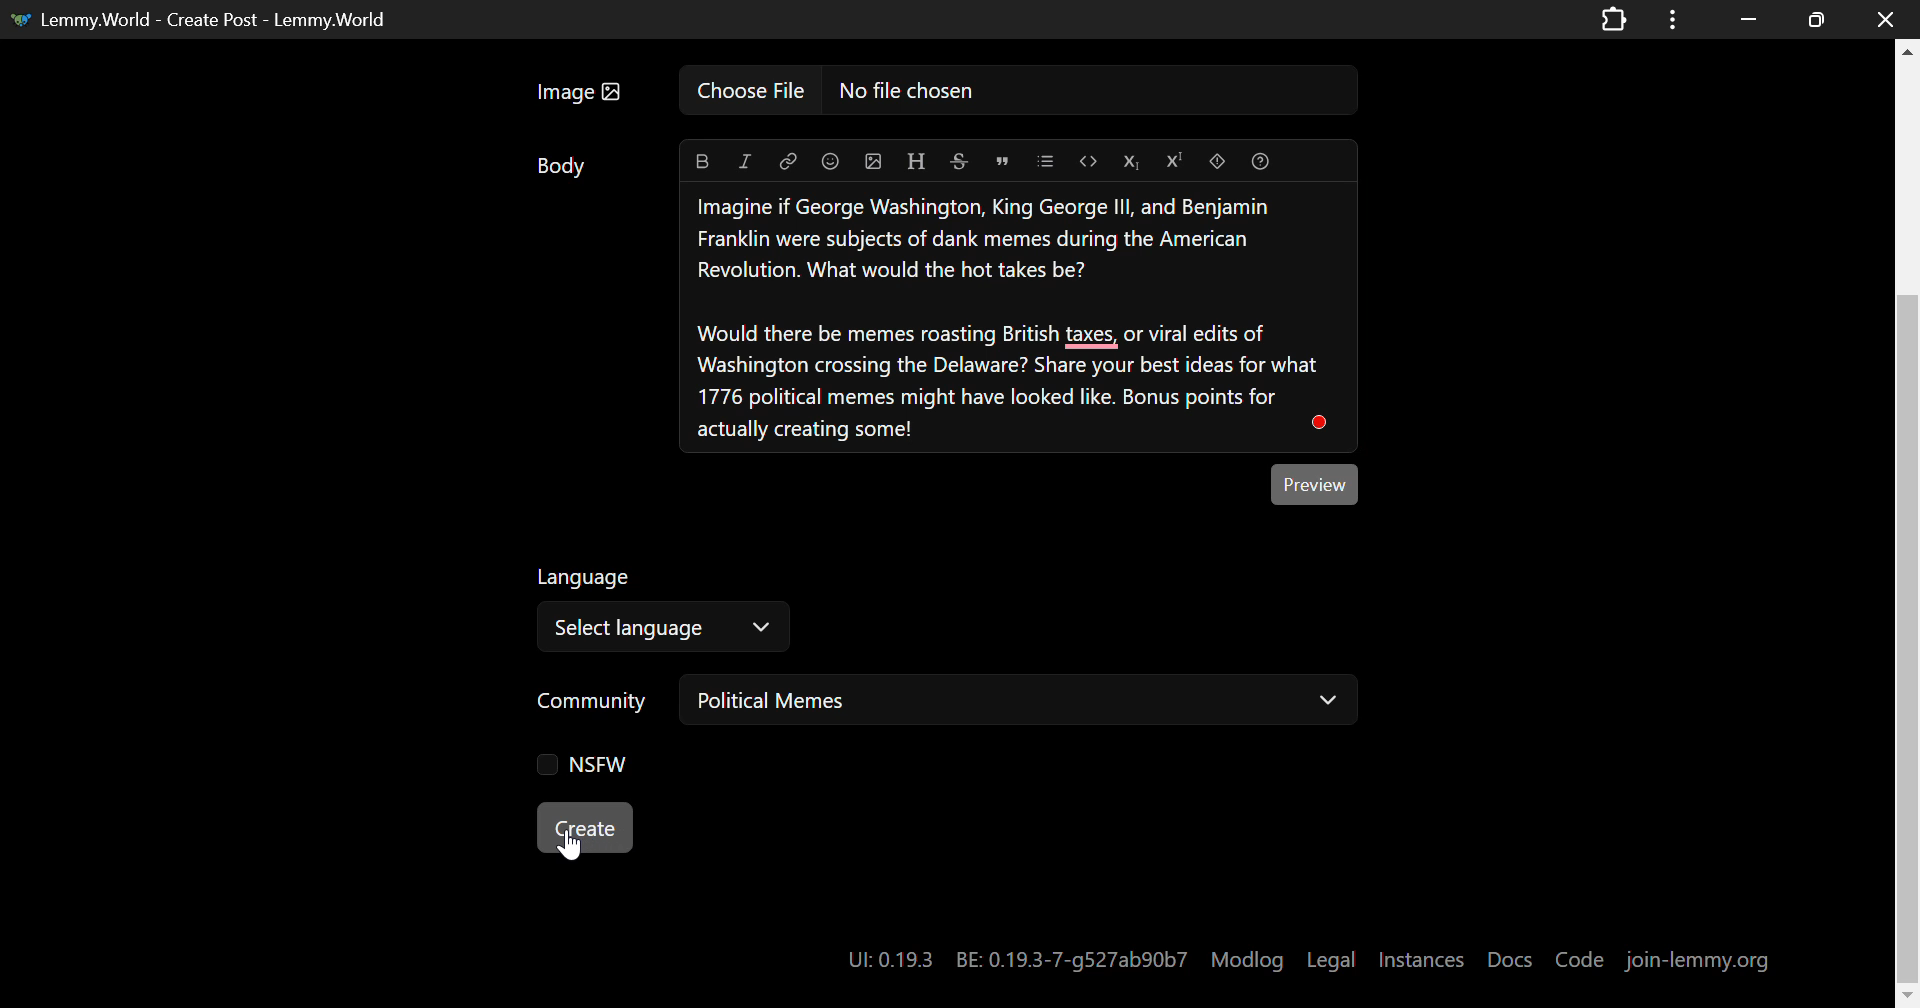 This screenshot has height=1008, width=1920. What do you see at coordinates (1010, 962) in the screenshot?
I see `UI:: 0.19.3 BE: 0.19.3-7-g527ab90b7` at bounding box center [1010, 962].